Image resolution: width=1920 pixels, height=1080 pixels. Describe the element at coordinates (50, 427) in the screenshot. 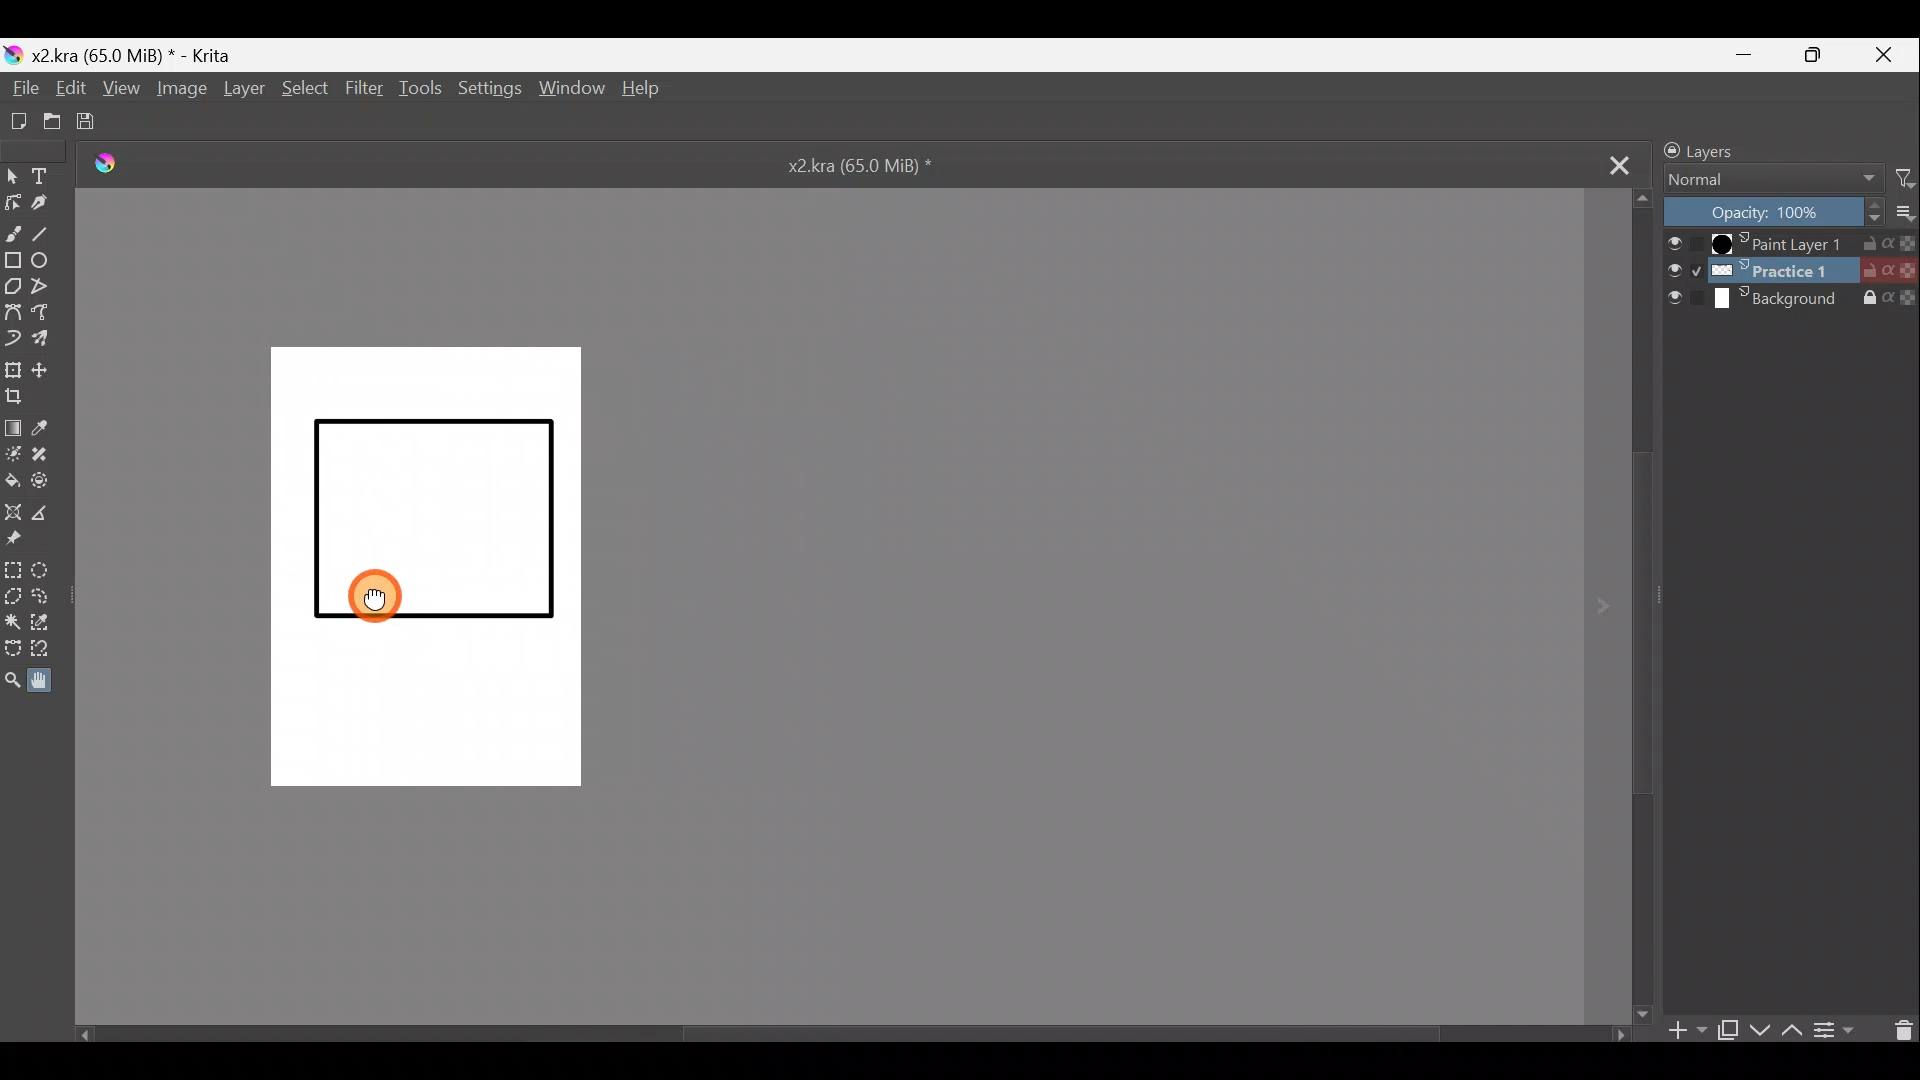

I see `Sample a colour from the image/current layer` at that location.